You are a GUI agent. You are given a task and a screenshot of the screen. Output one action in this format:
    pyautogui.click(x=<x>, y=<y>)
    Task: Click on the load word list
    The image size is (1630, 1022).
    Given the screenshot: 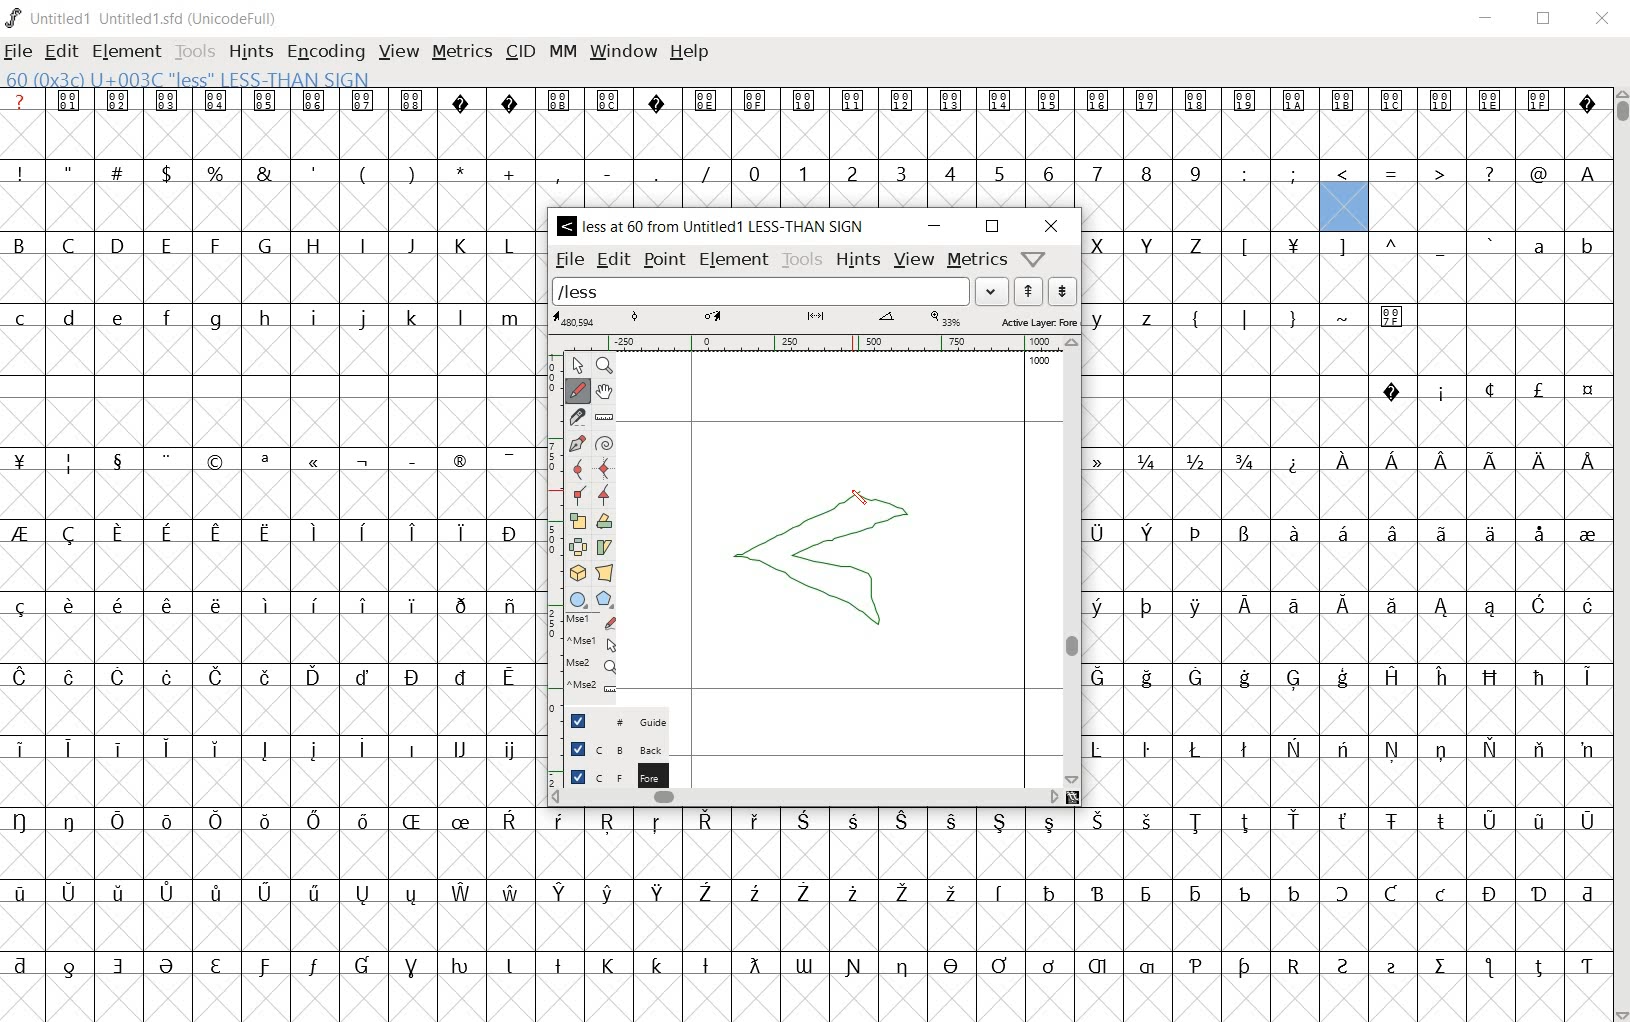 What is the action you would take?
    pyautogui.click(x=780, y=291)
    